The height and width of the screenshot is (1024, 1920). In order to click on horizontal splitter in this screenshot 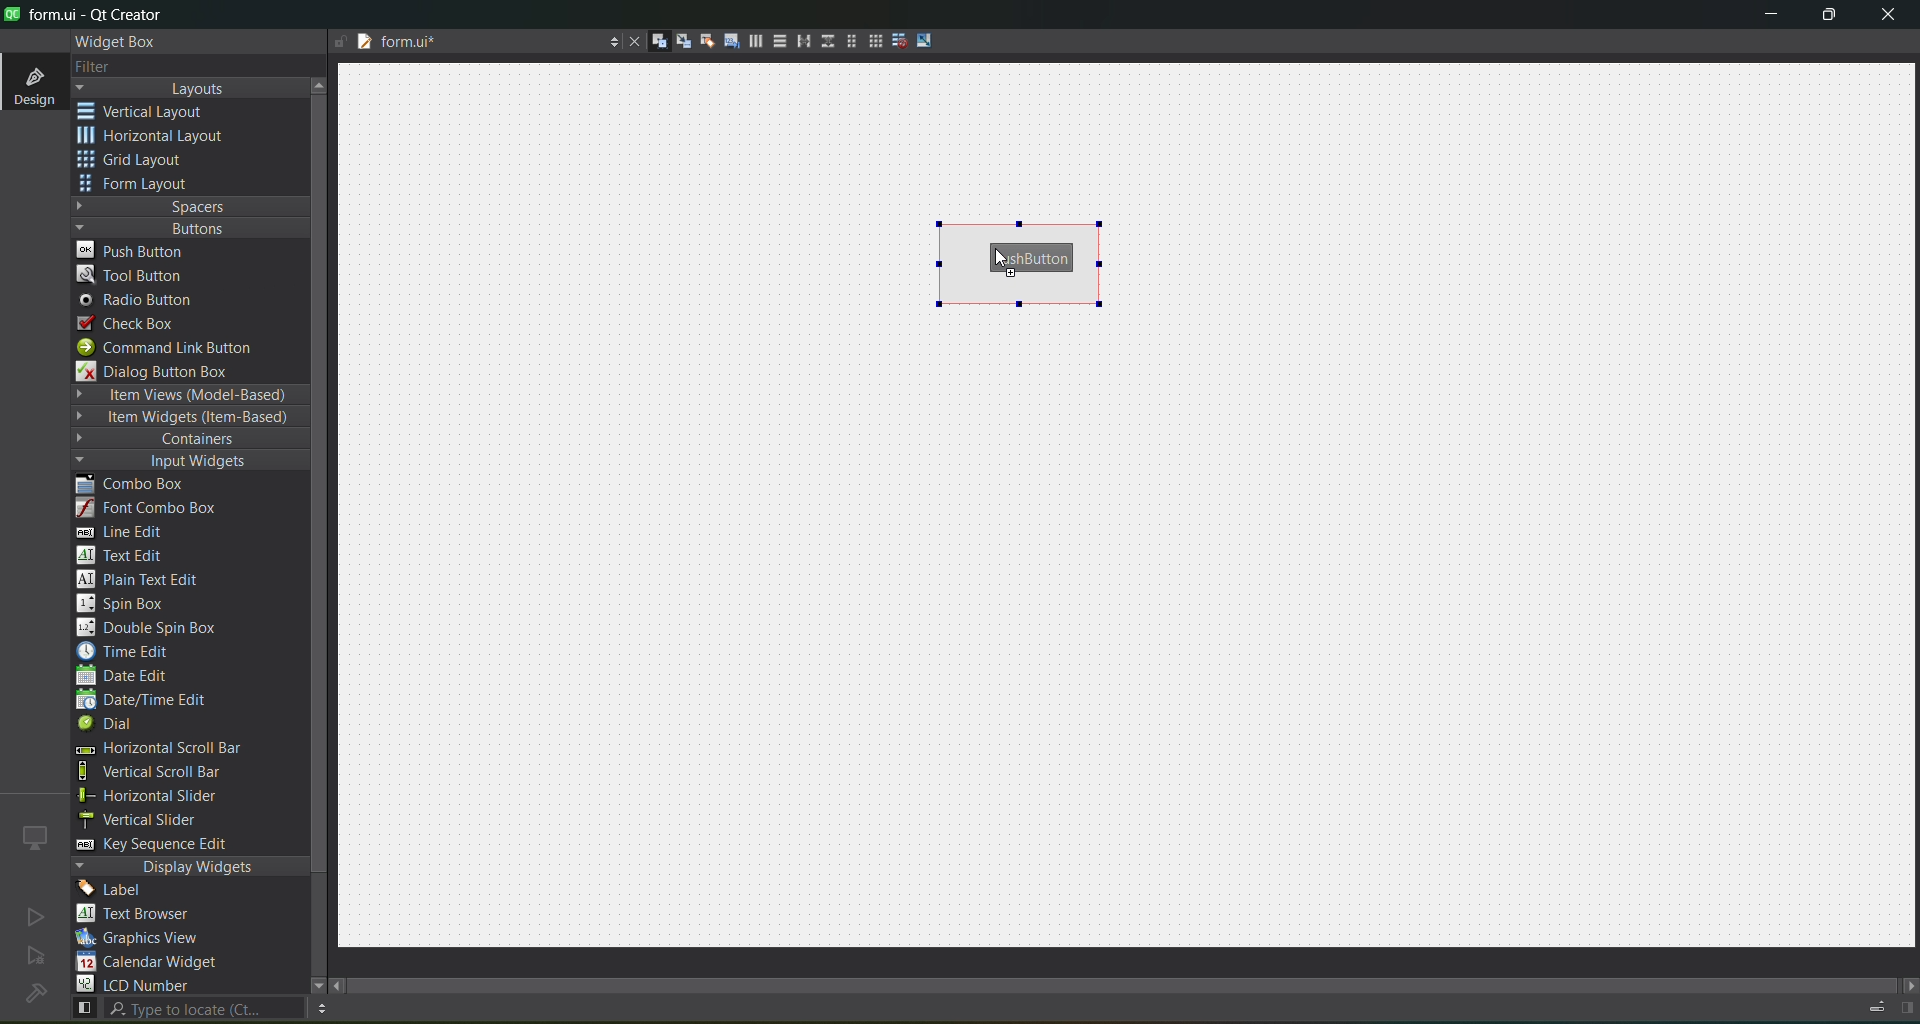, I will do `click(798, 42)`.